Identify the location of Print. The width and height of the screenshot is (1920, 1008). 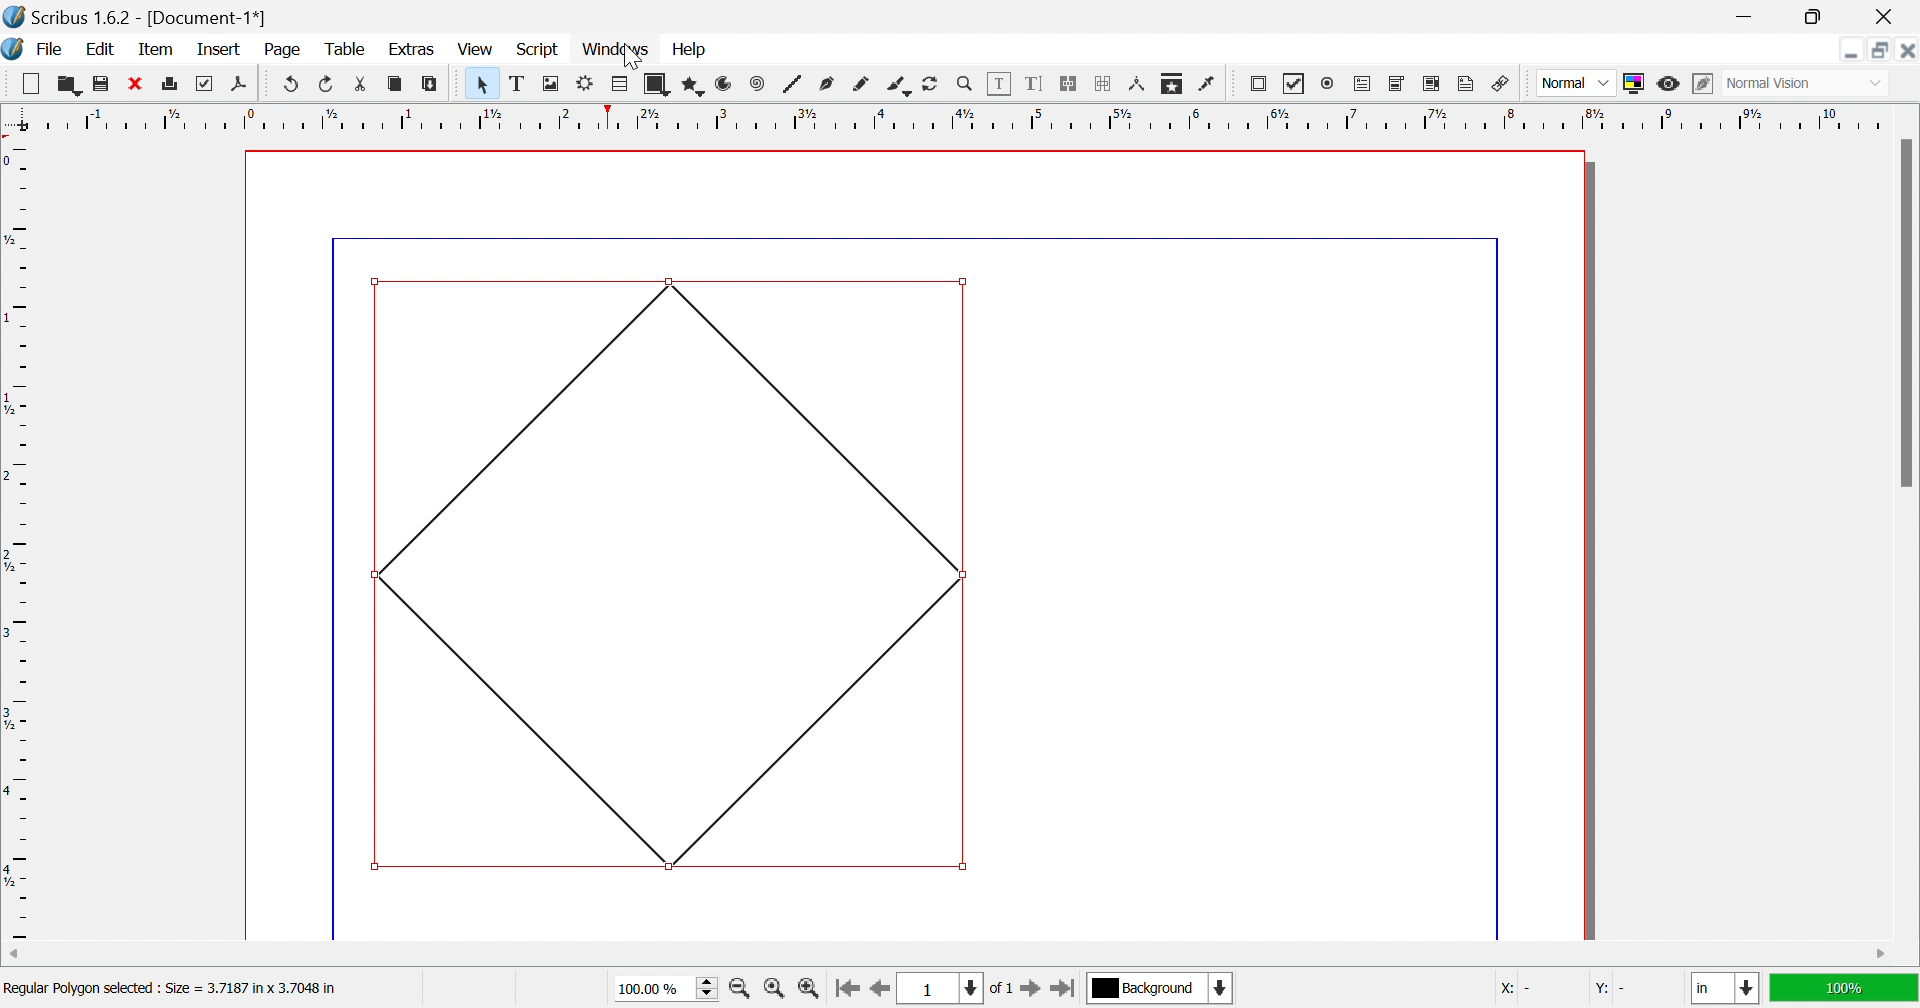
(201, 84).